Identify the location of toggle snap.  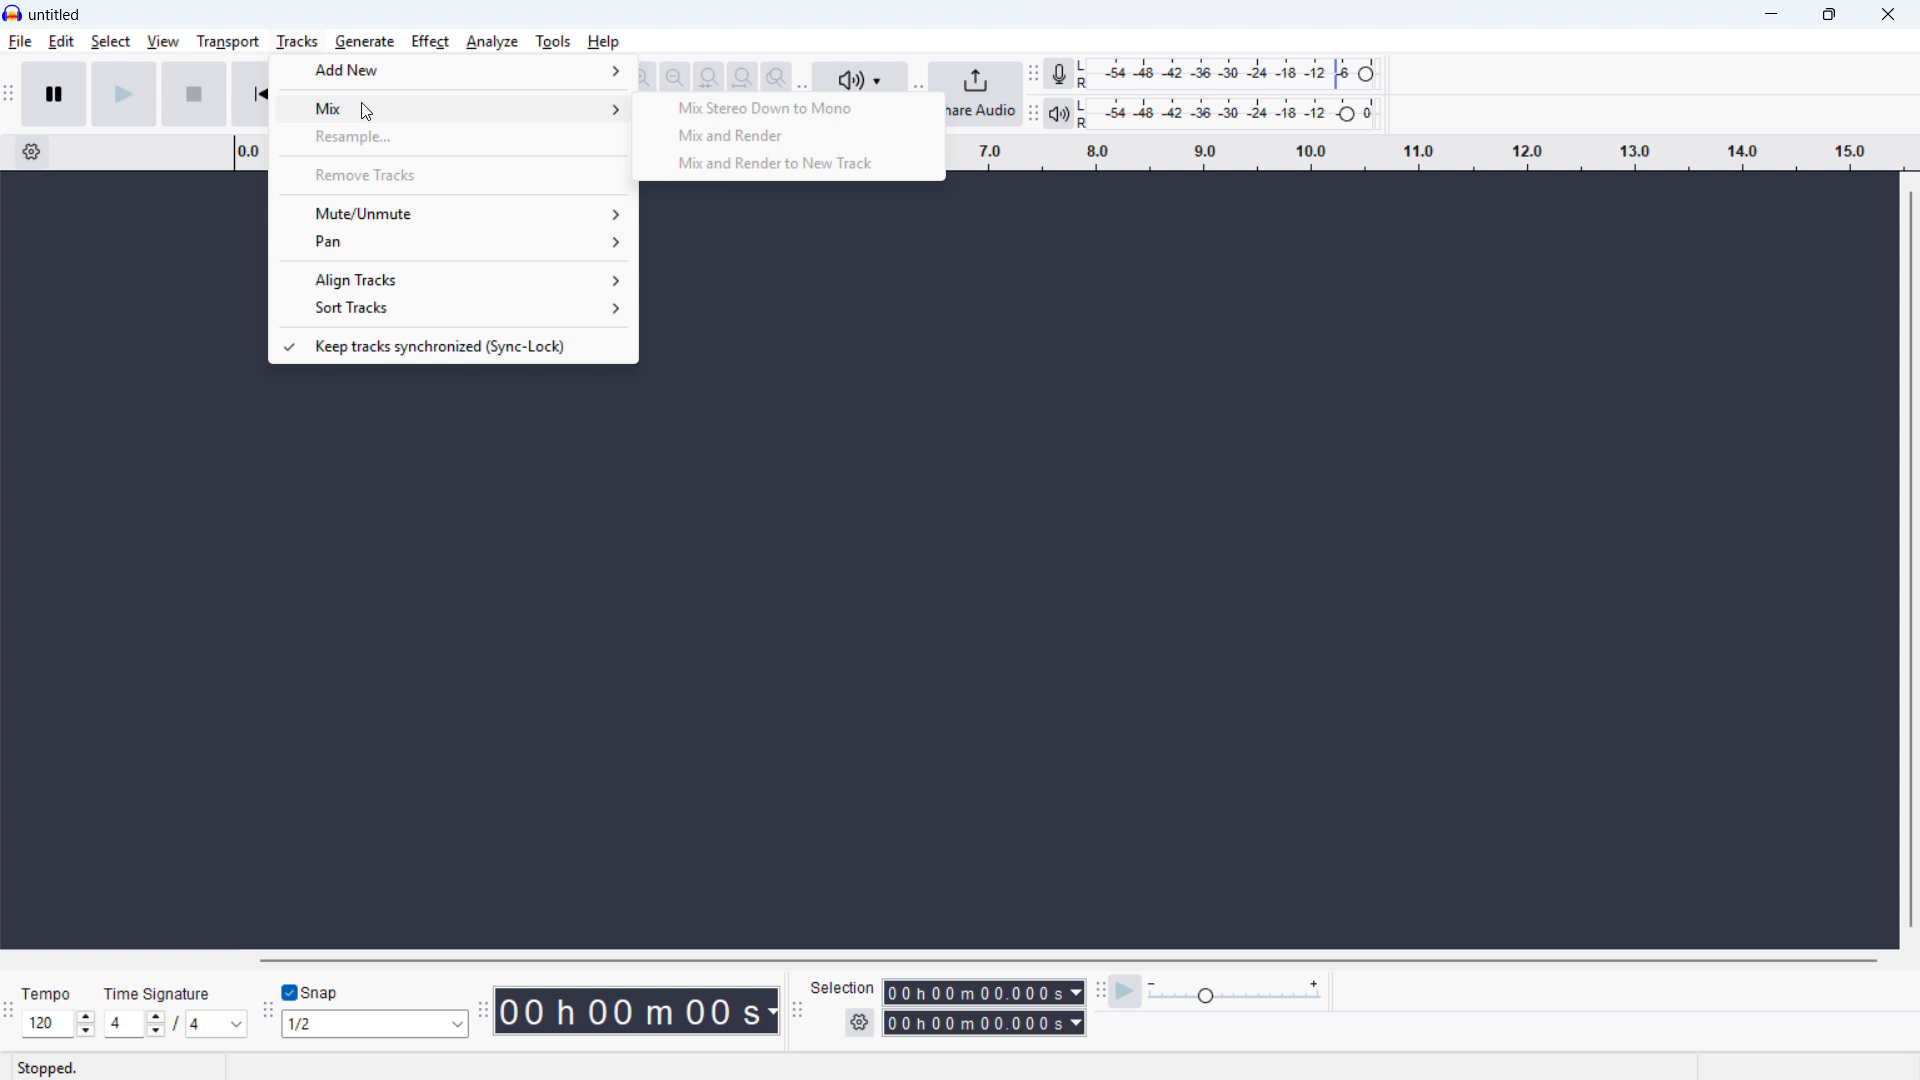
(314, 992).